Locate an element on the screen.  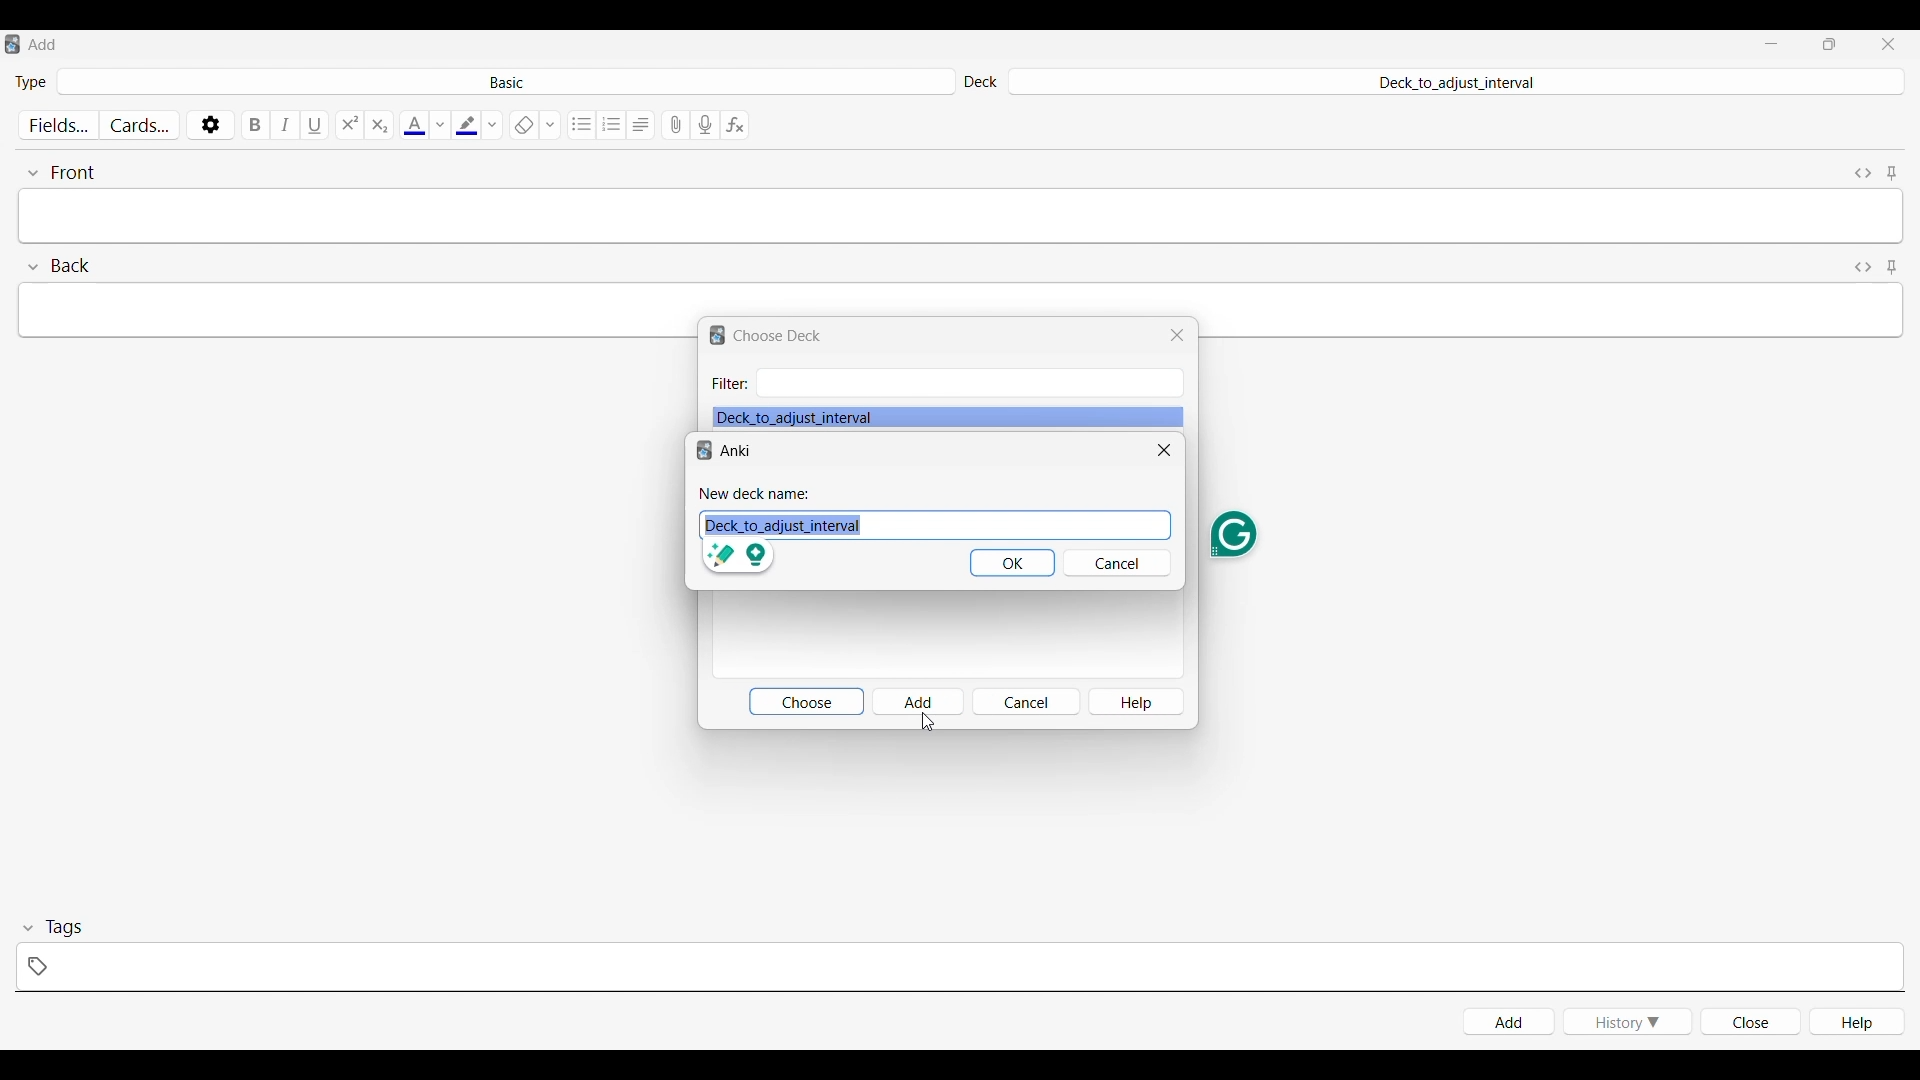
Collapse font field is located at coordinates (61, 173).